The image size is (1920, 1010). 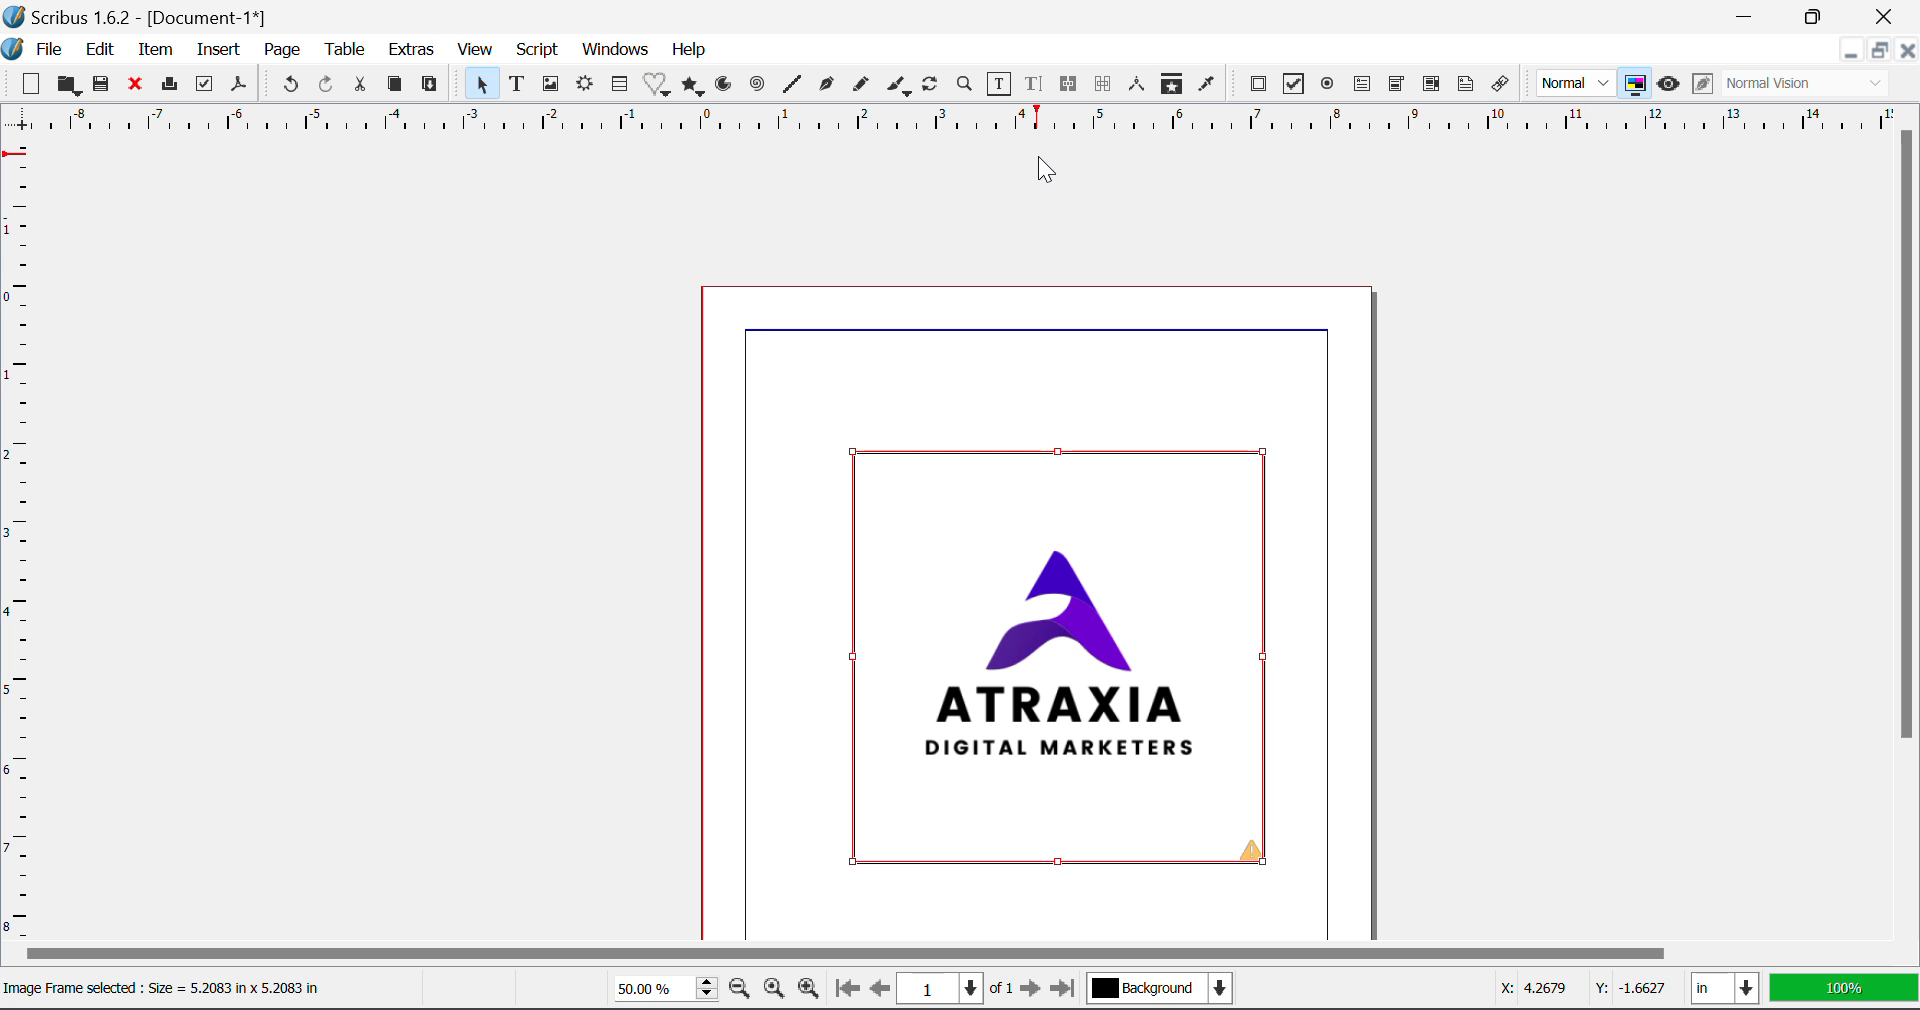 What do you see at coordinates (1328, 85) in the screenshot?
I see `Pdf Radio Button` at bounding box center [1328, 85].